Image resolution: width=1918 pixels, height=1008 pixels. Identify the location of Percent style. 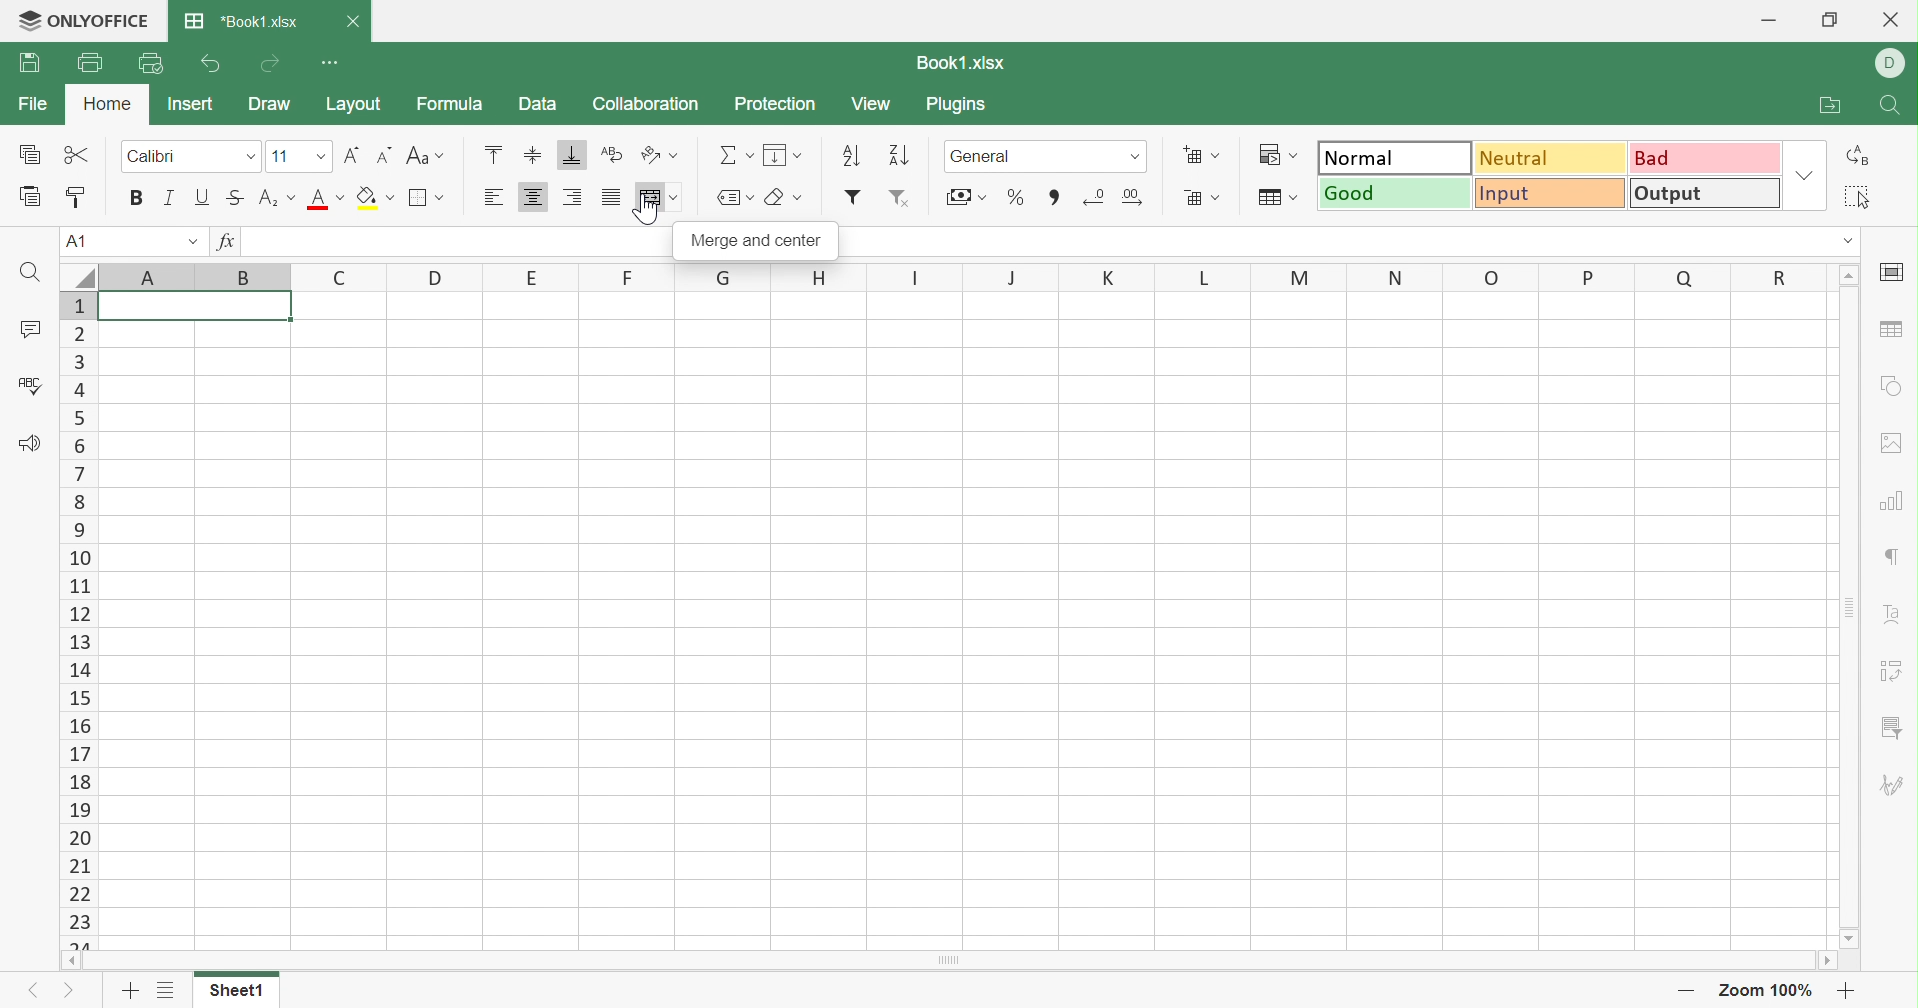
(1011, 200).